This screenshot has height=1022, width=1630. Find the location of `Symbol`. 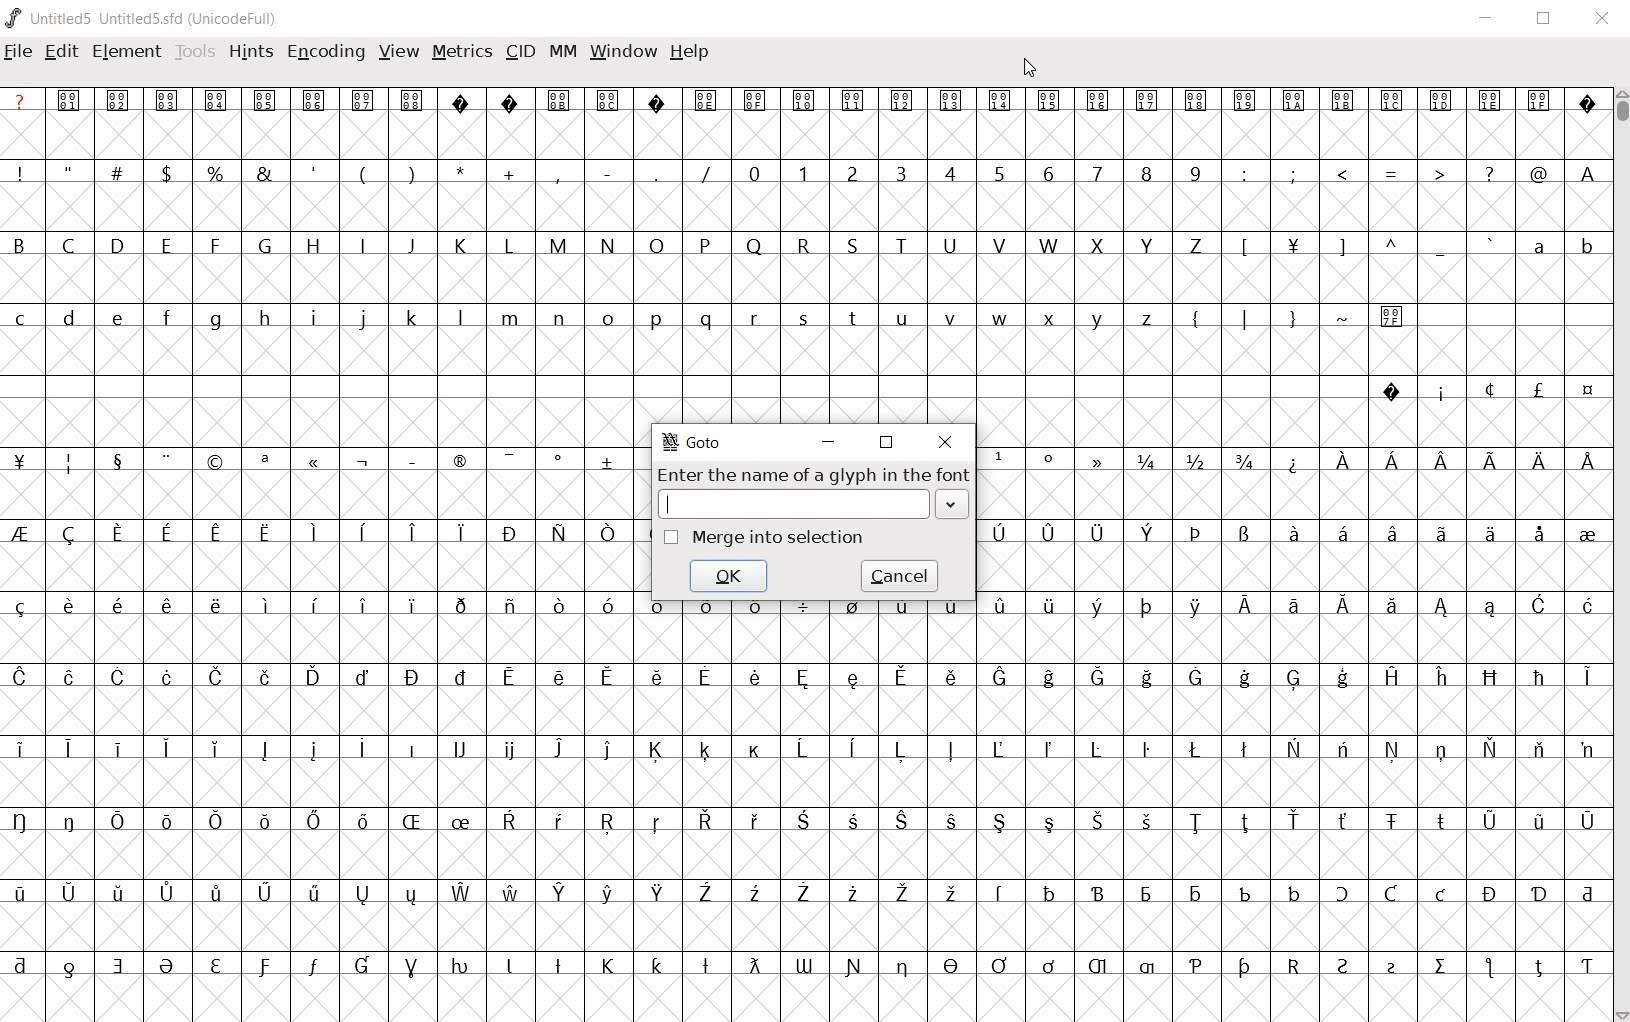

Symbol is located at coordinates (70, 891).